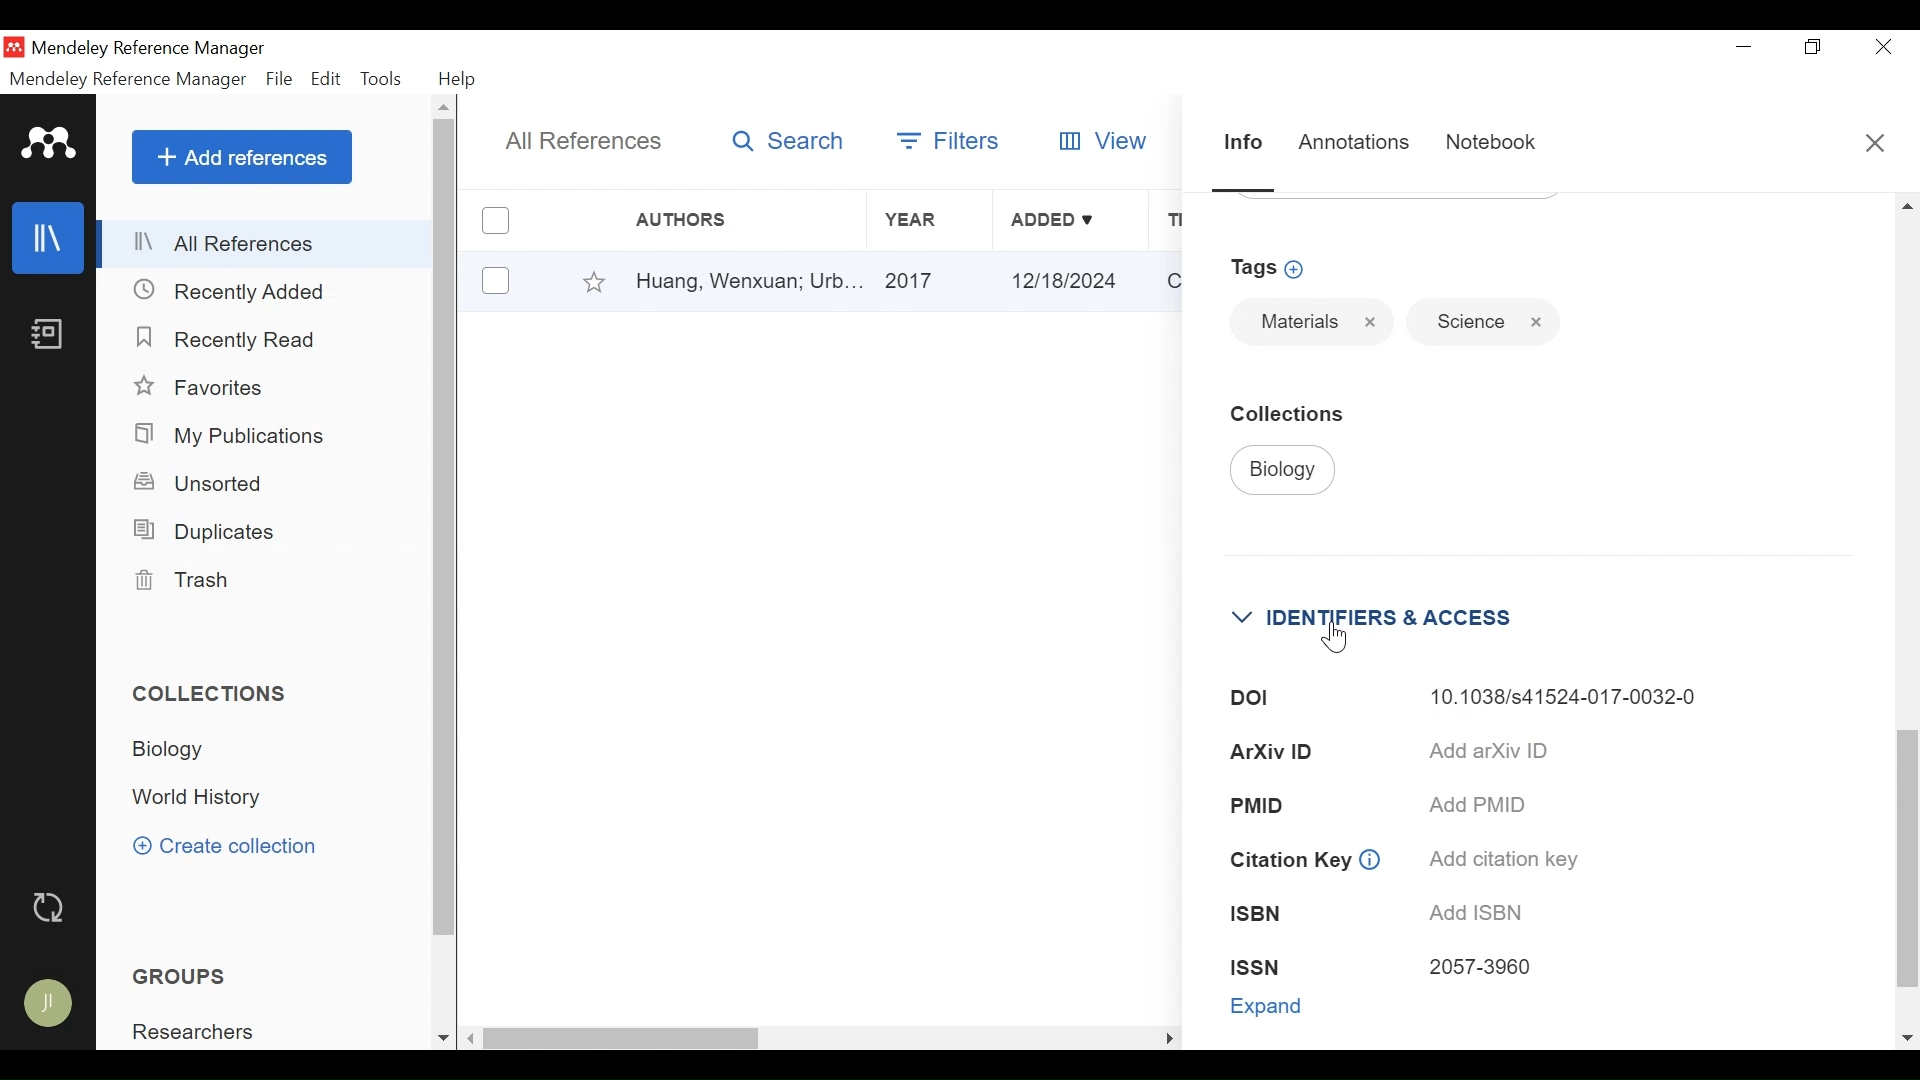  Describe the element at coordinates (128, 80) in the screenshot. I see `Mendeley Reference Manager` at that location.